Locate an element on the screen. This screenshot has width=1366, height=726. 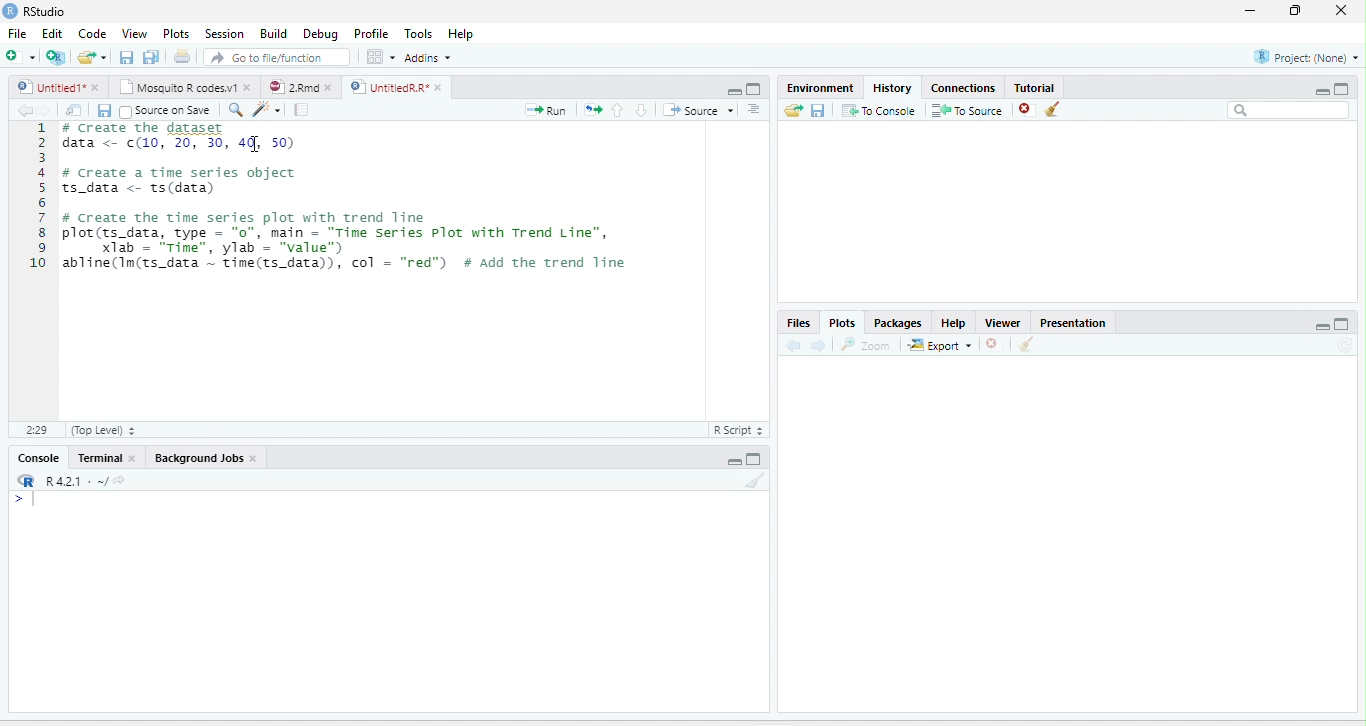
Clear all plots is located at coordinates (1027, 344).